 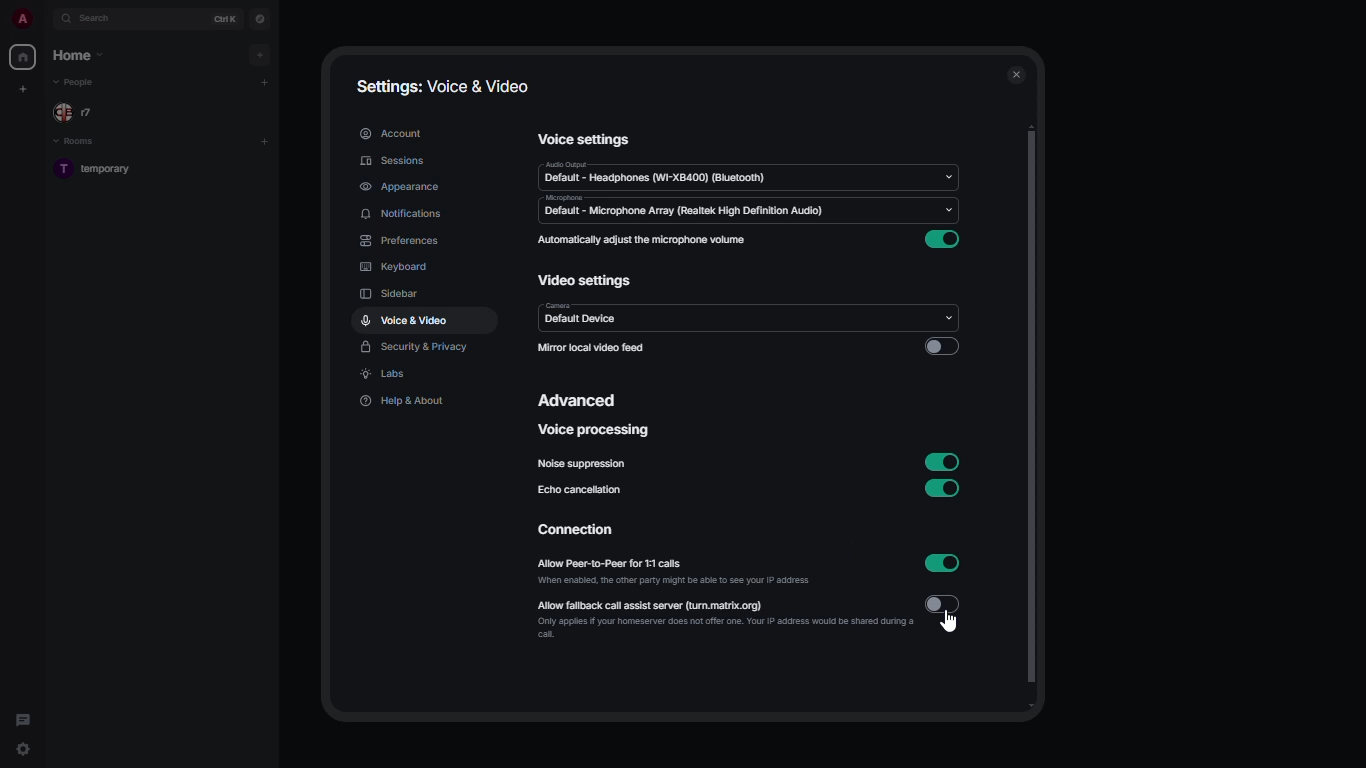 What do you see at coordinates (392, 135) in the screenshot?
I see `account` at bounding box center [392, 135].